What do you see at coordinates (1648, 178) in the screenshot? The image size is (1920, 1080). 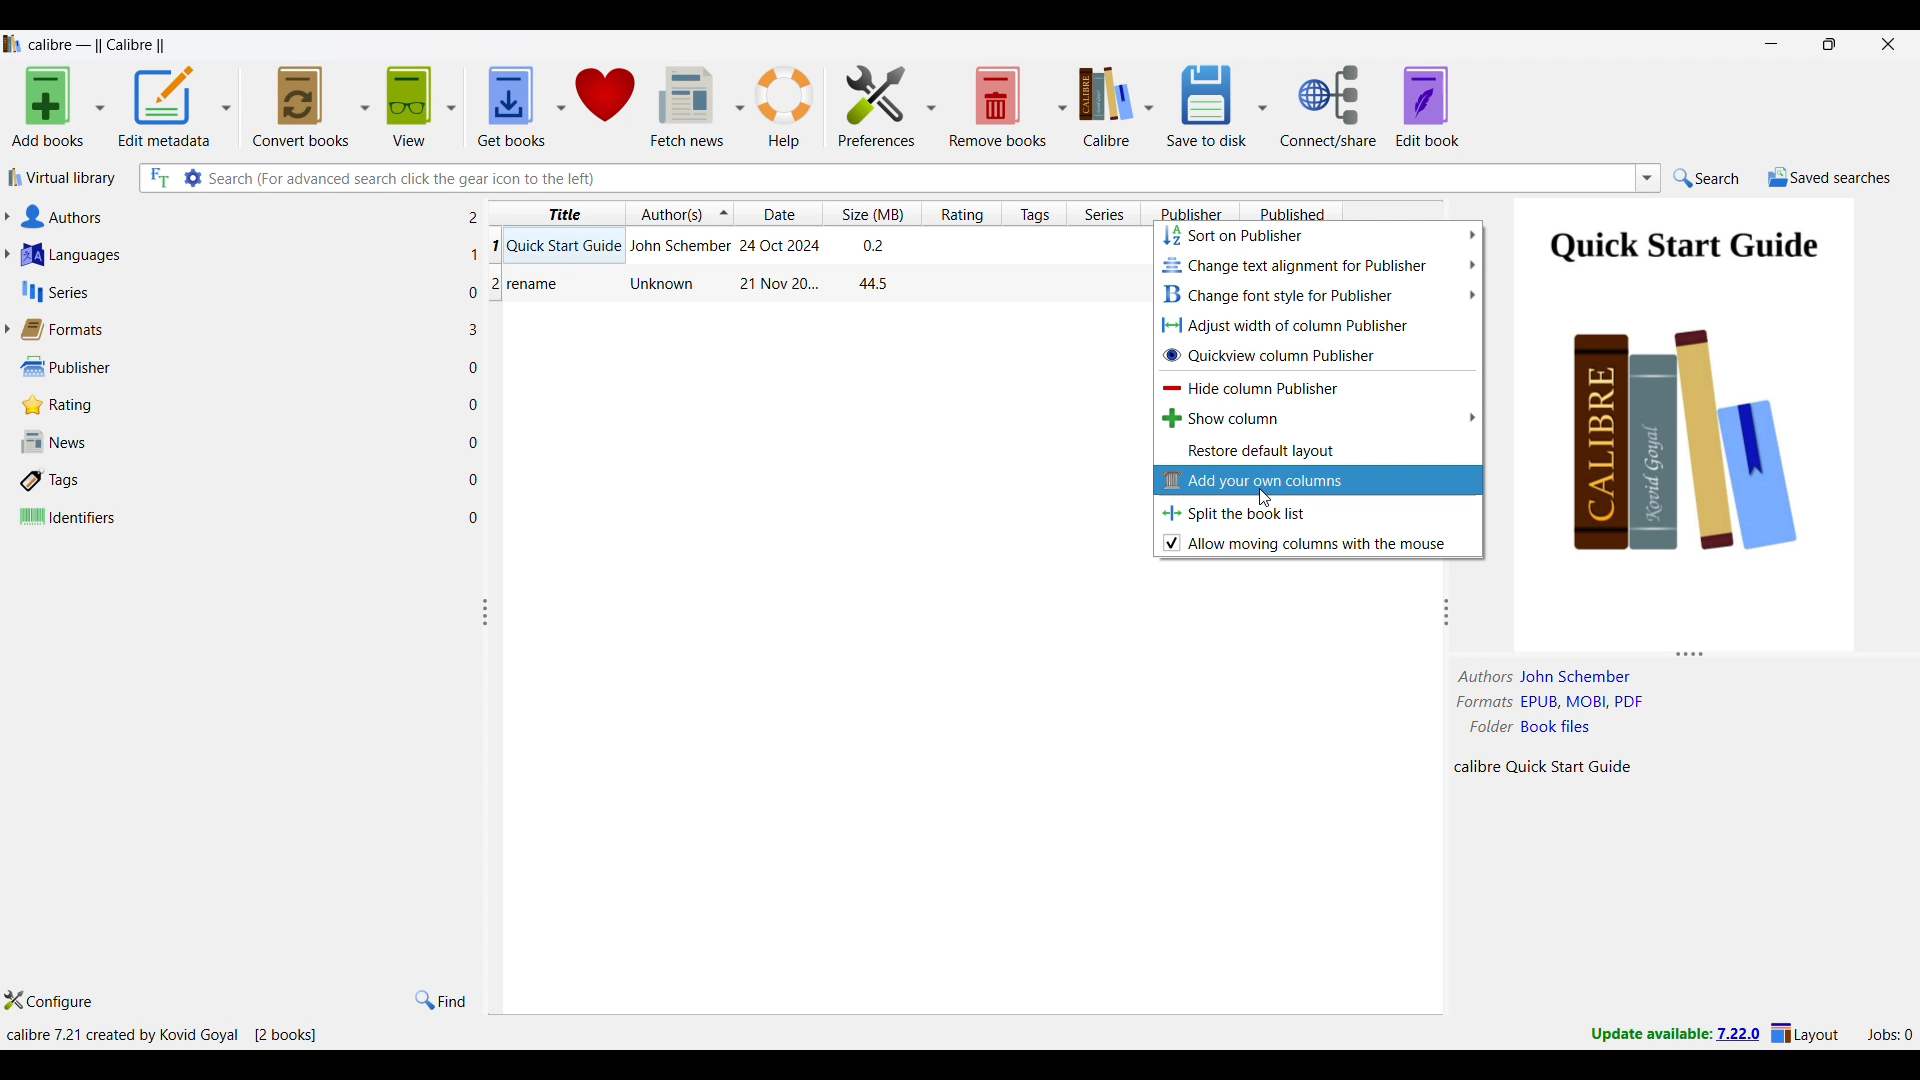 I see `List searches` at bounding box center [1648, 178].